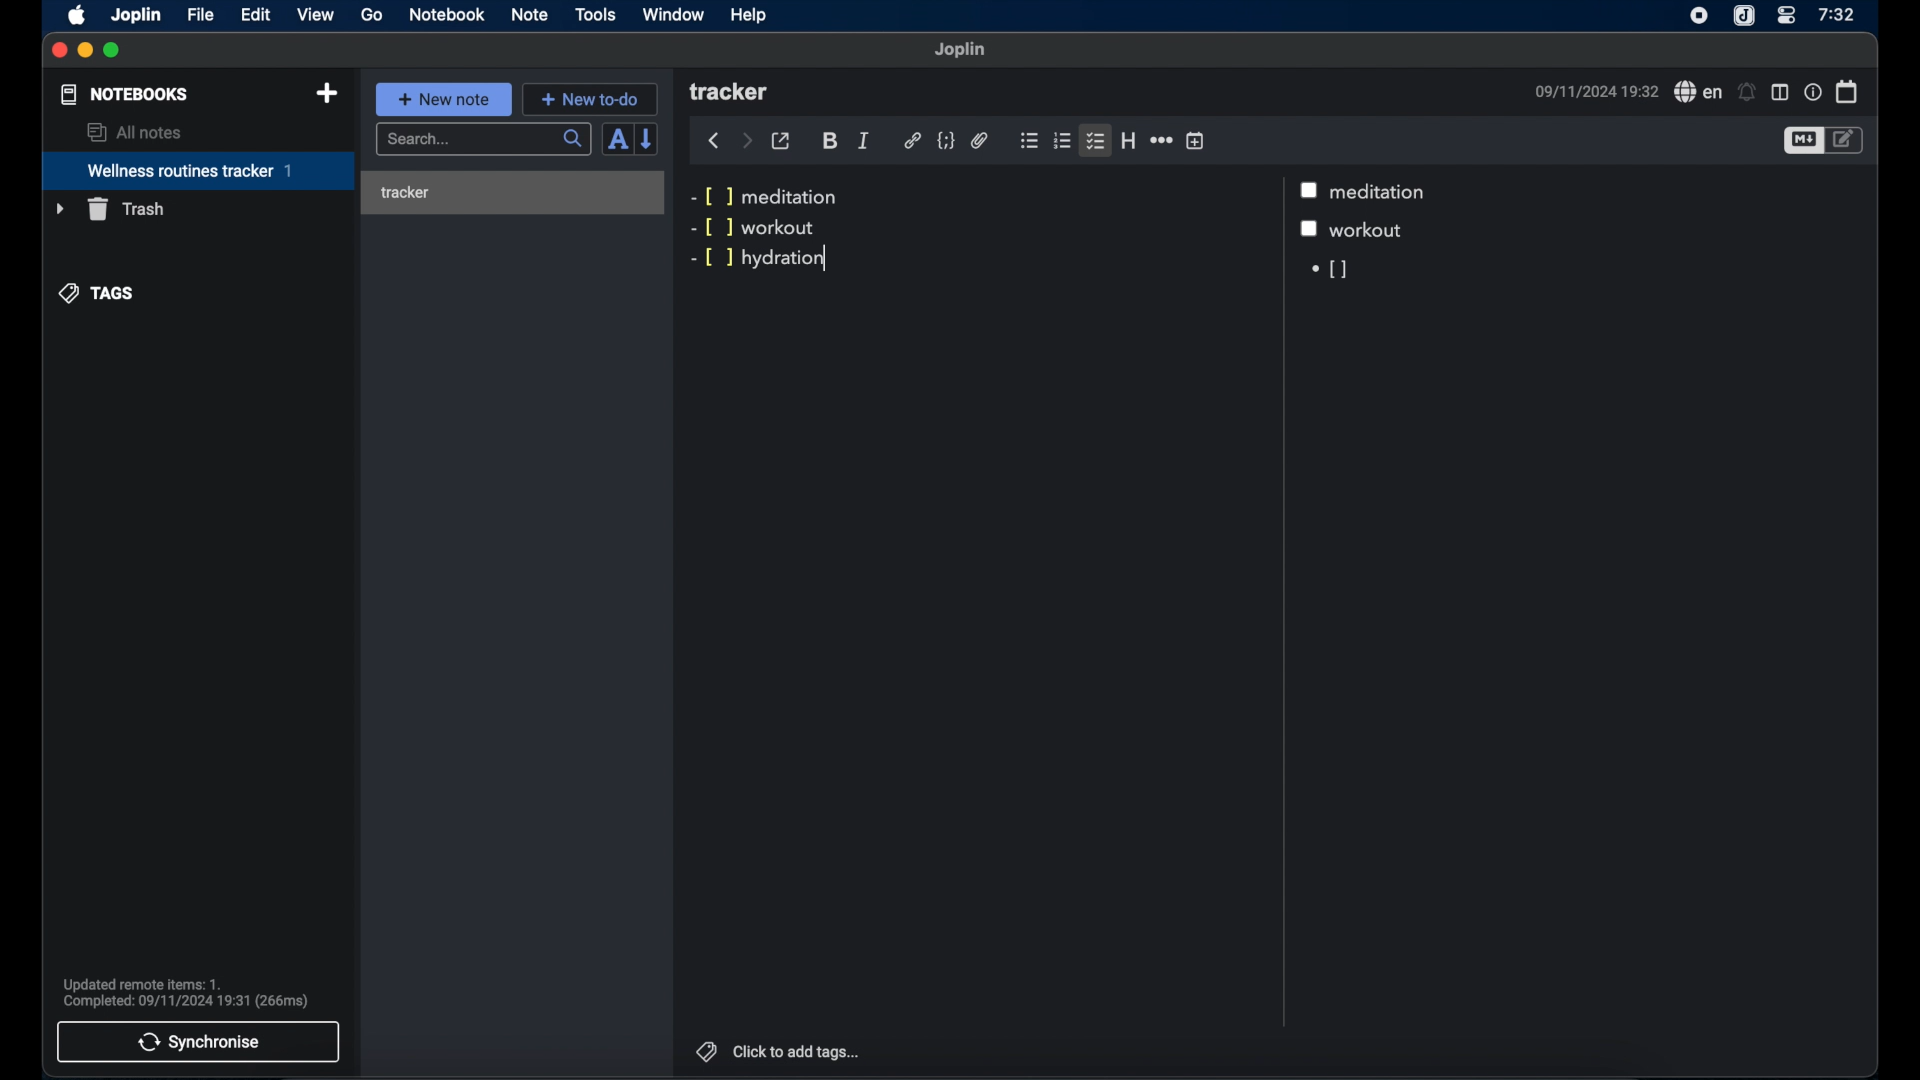 This screenshot has height=1080, width=1920. What do you see at coordinates (798, 1051) in the screenshot?
I see `click to add tags` at bounding box center [798, 1051].